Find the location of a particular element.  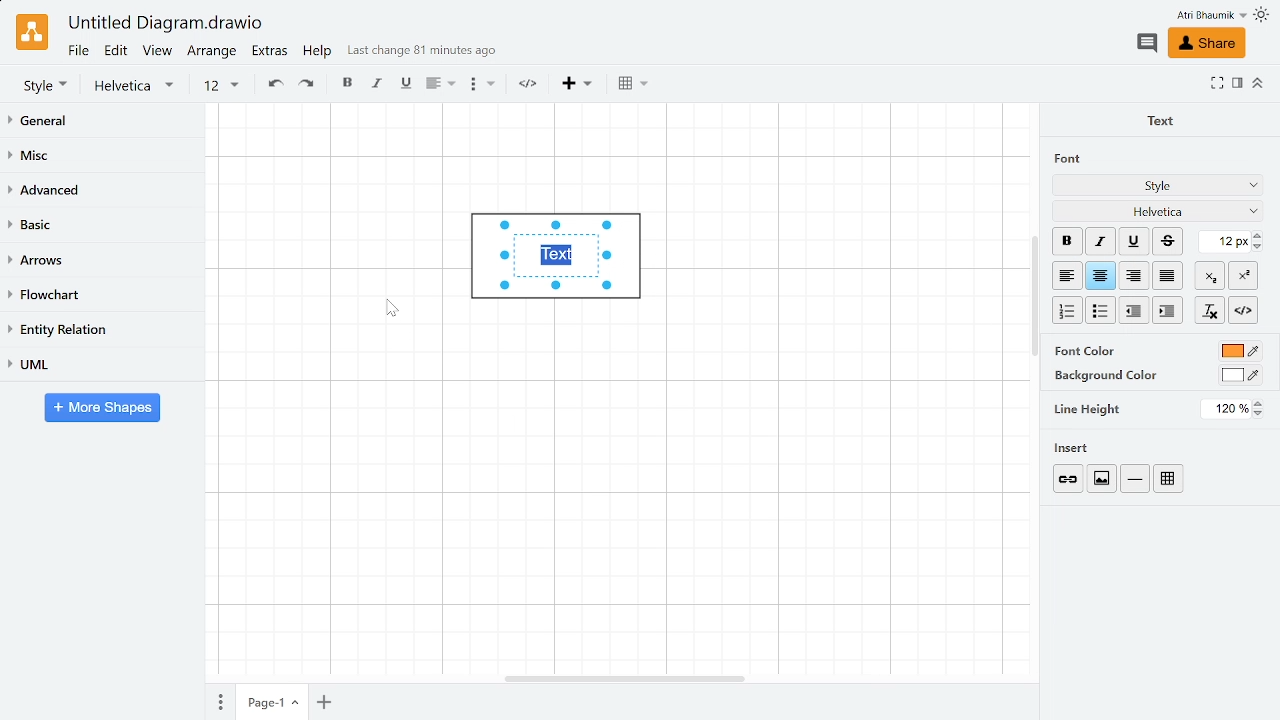

underline is located at coordinates (405, 84).